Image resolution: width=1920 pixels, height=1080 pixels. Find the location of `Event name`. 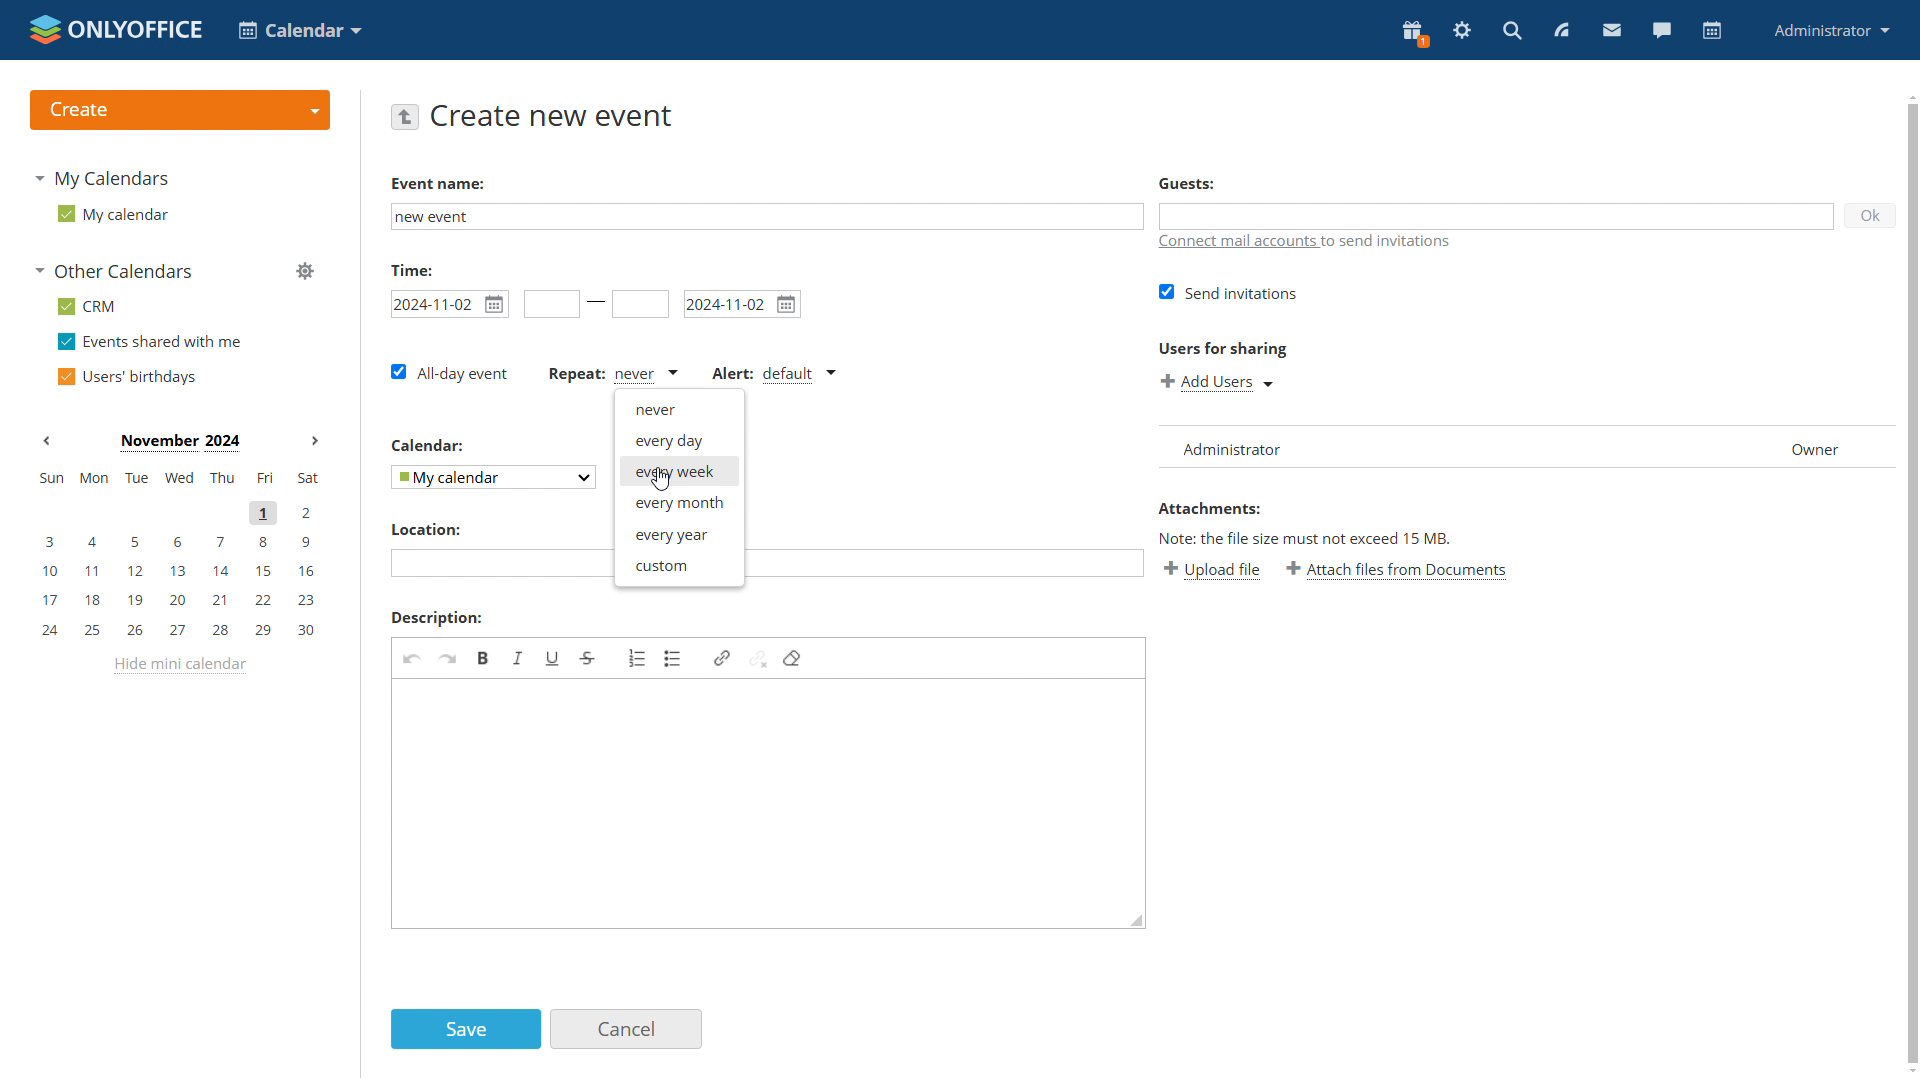

Event name is located at coordinates (436, 183).